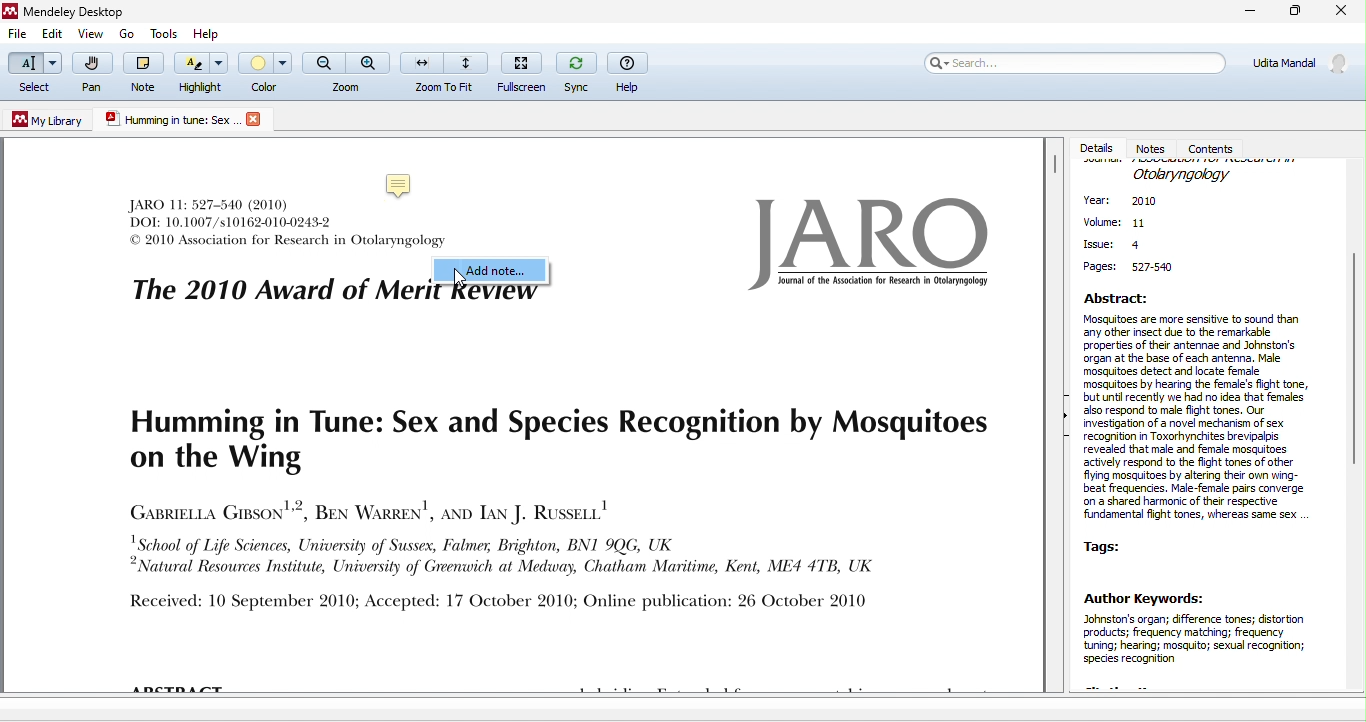 The height and width of the screenshot is (722, 1366). Describe the element at coordinates (253, 119) in the screenshot. I see `logo` at that location.